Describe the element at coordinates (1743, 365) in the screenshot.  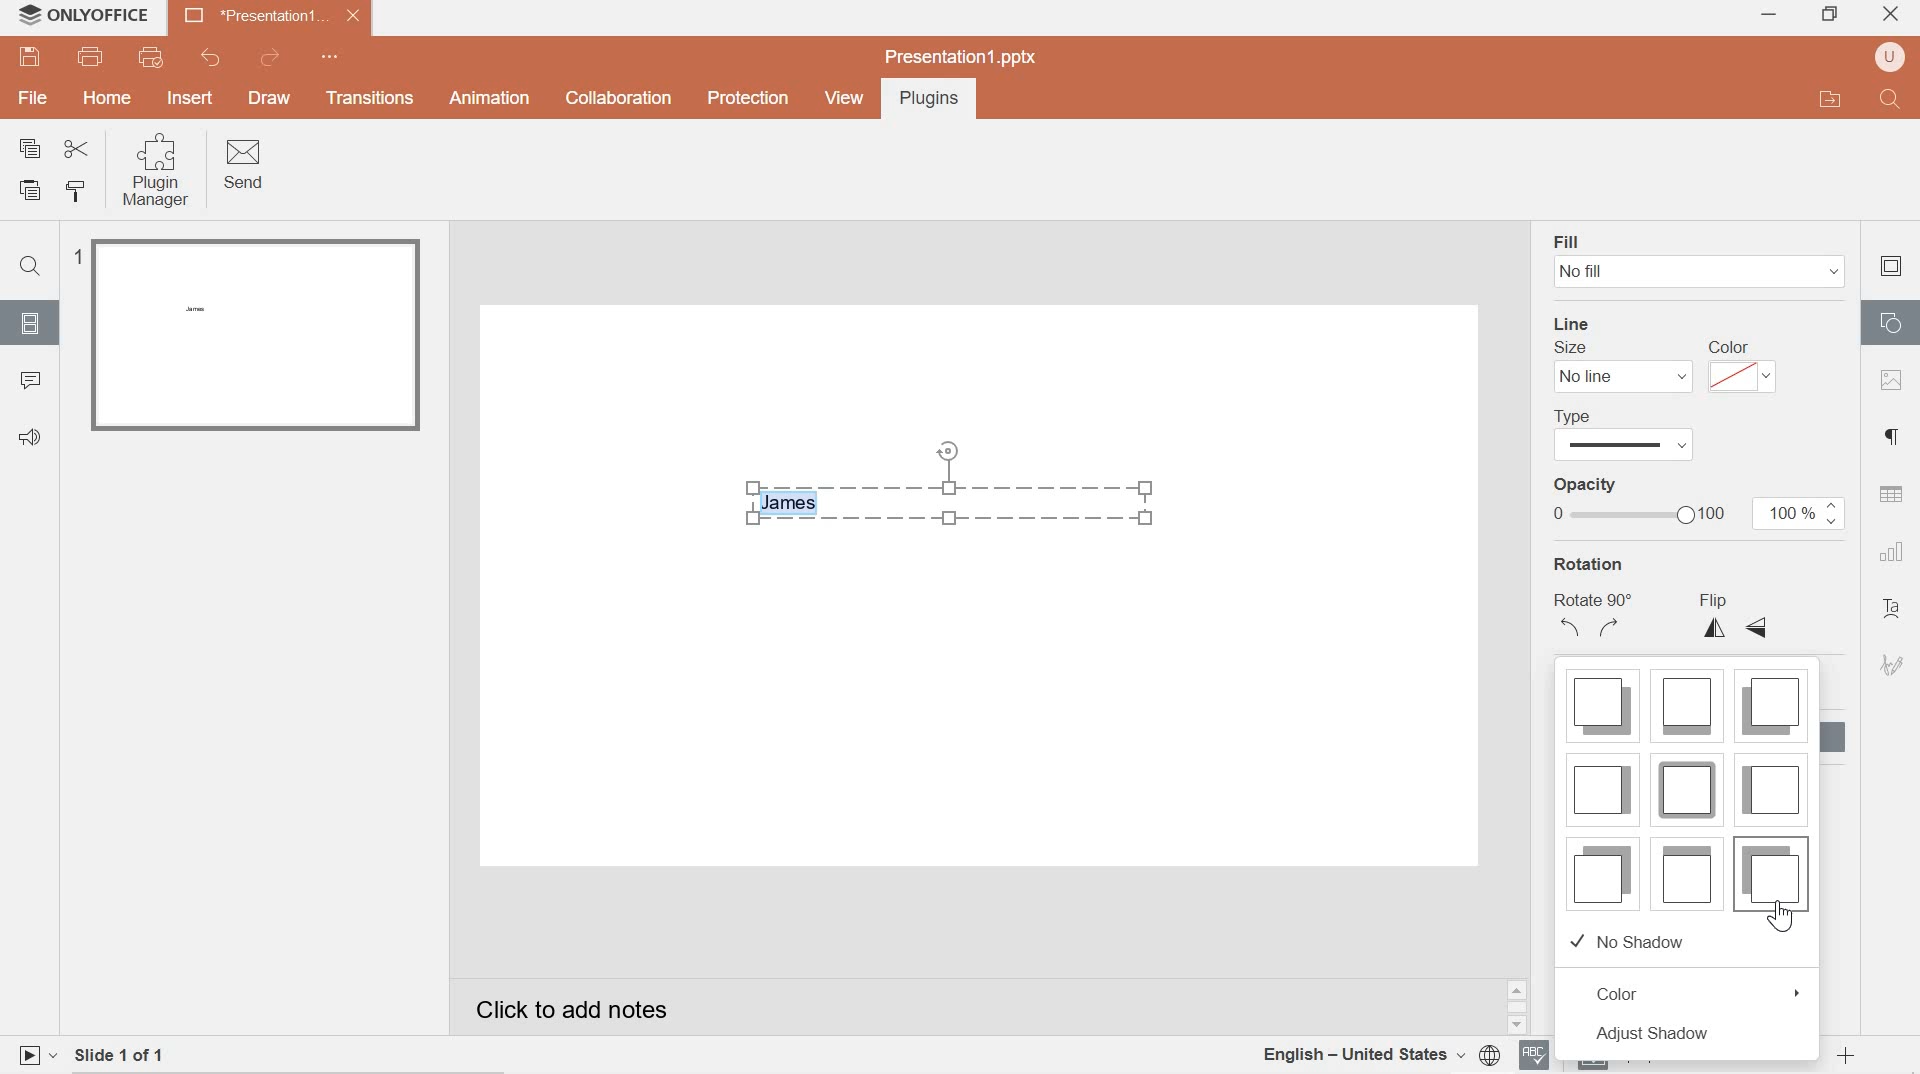
I see `color` at that location.